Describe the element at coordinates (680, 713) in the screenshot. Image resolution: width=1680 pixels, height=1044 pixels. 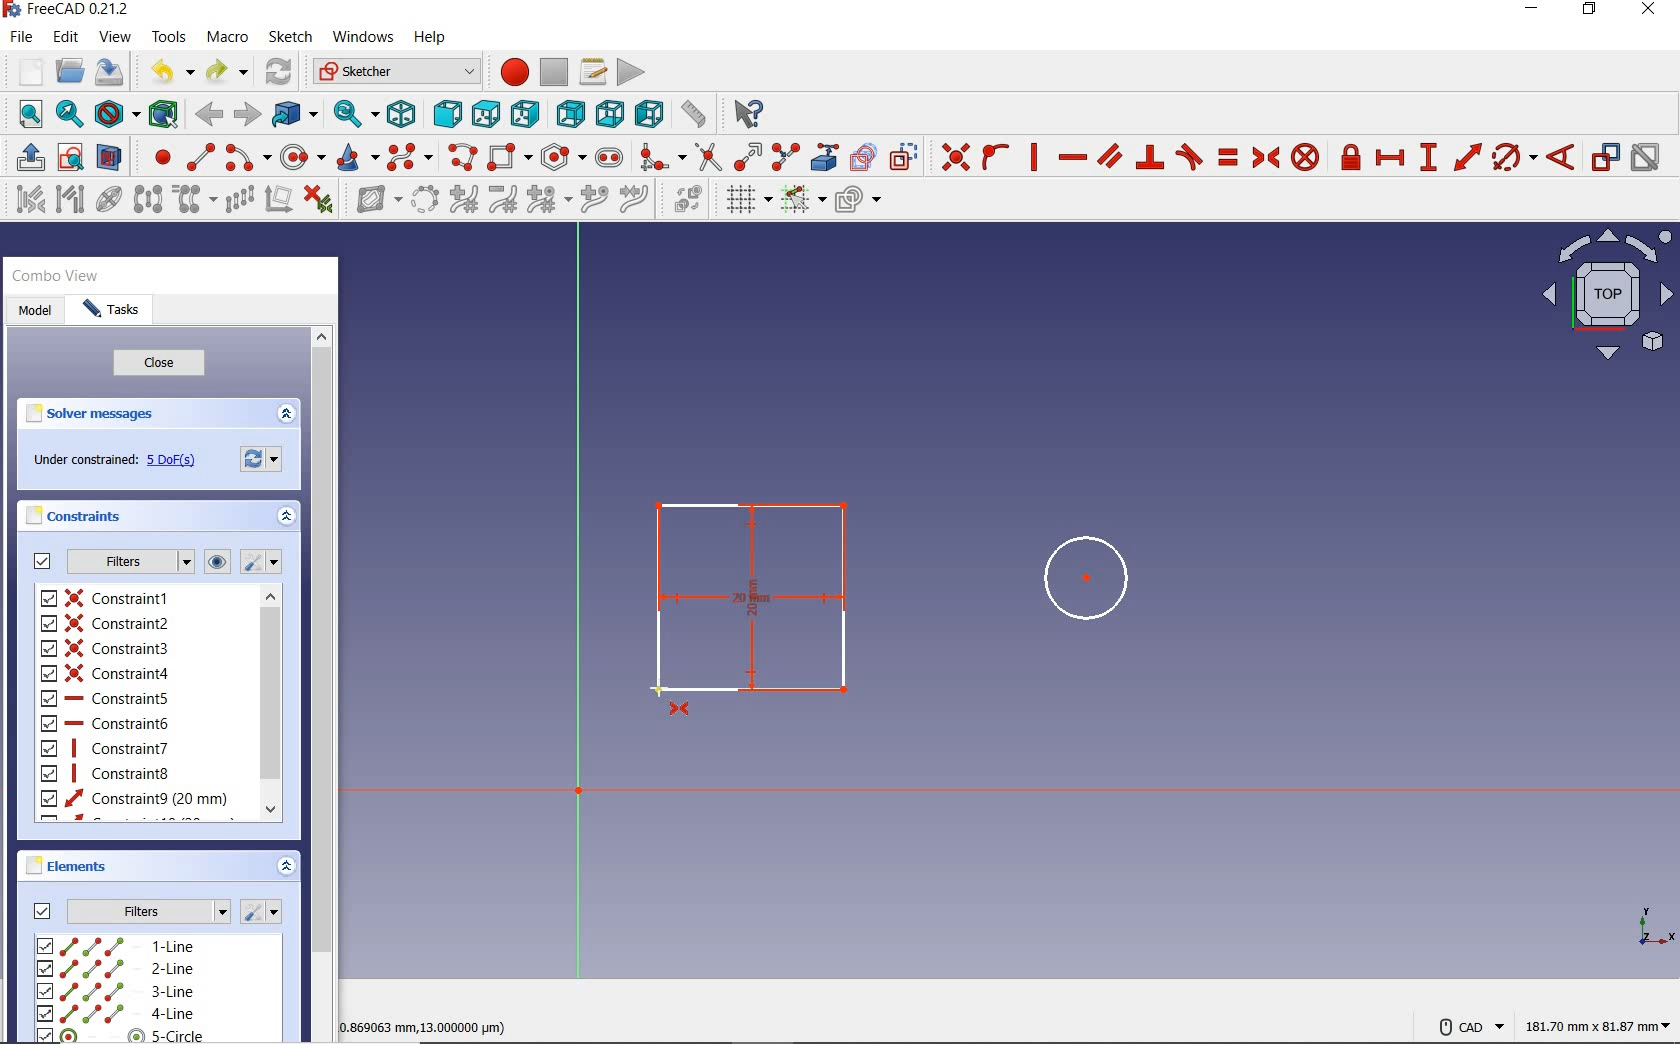
I see `constraint symmetrical tool` at that location.